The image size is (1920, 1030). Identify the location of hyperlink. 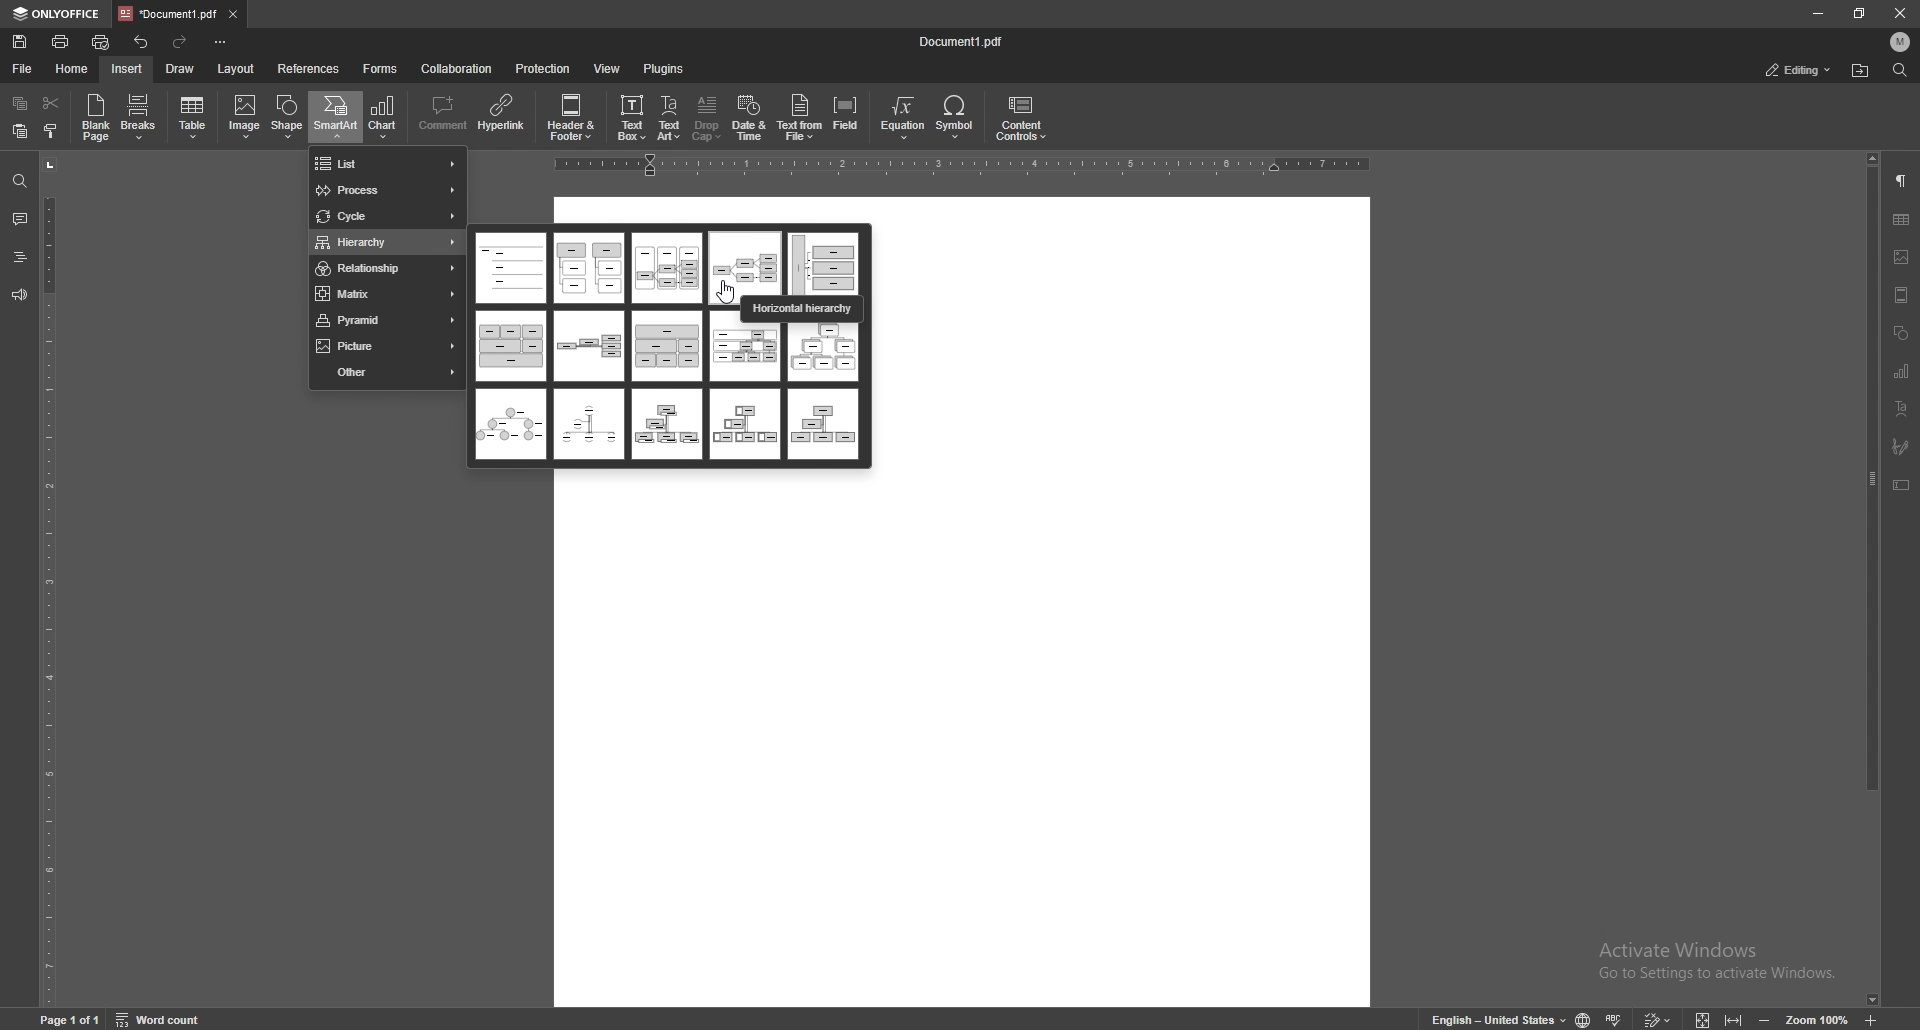
(502, 115).